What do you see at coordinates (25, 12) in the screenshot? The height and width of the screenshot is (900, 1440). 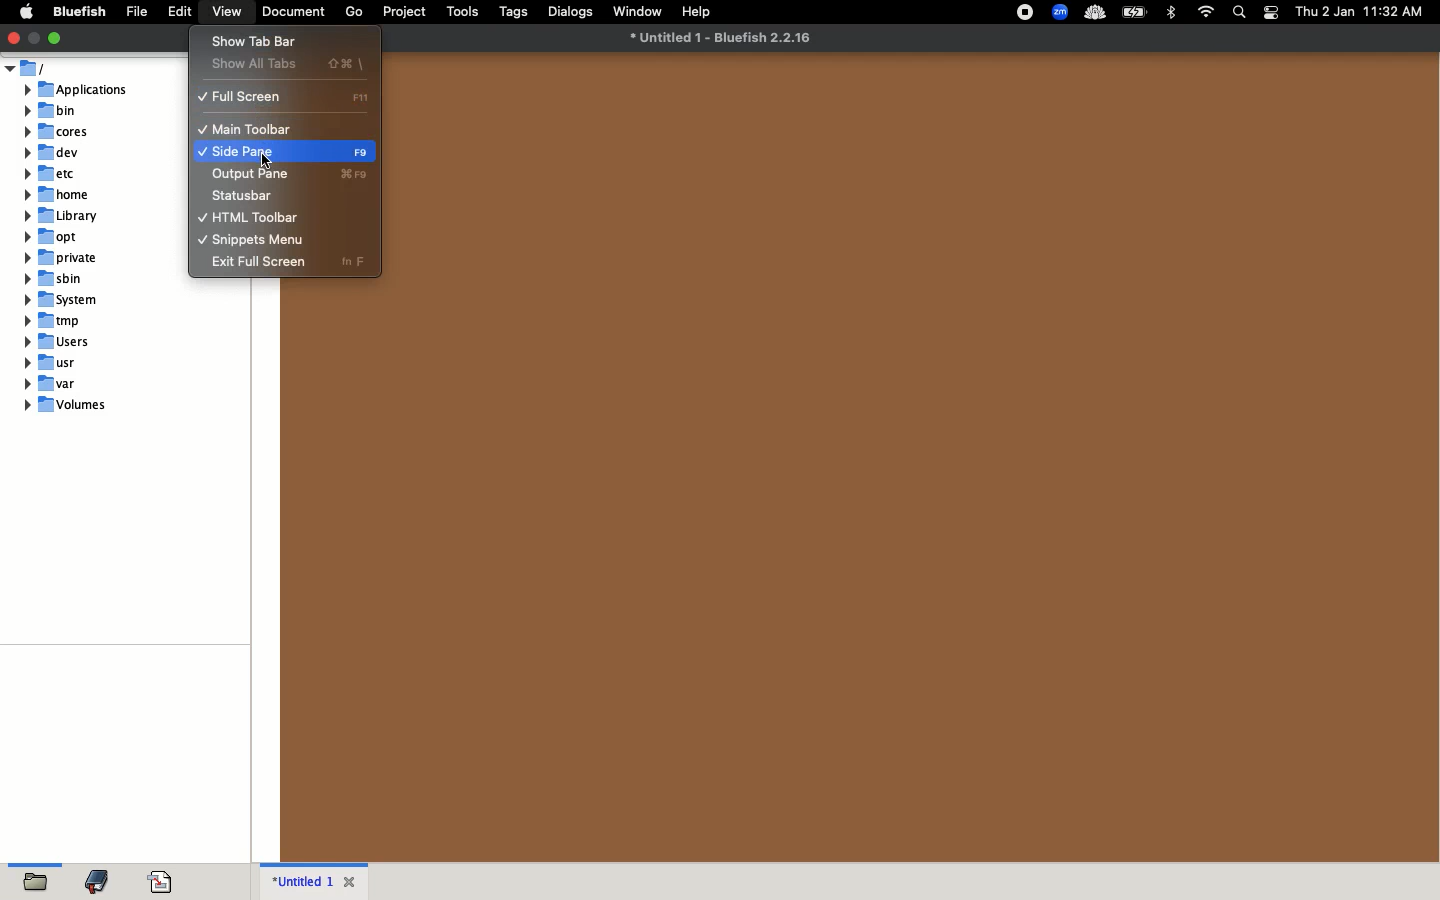 I see `apple` at bounding box center [25, 12].